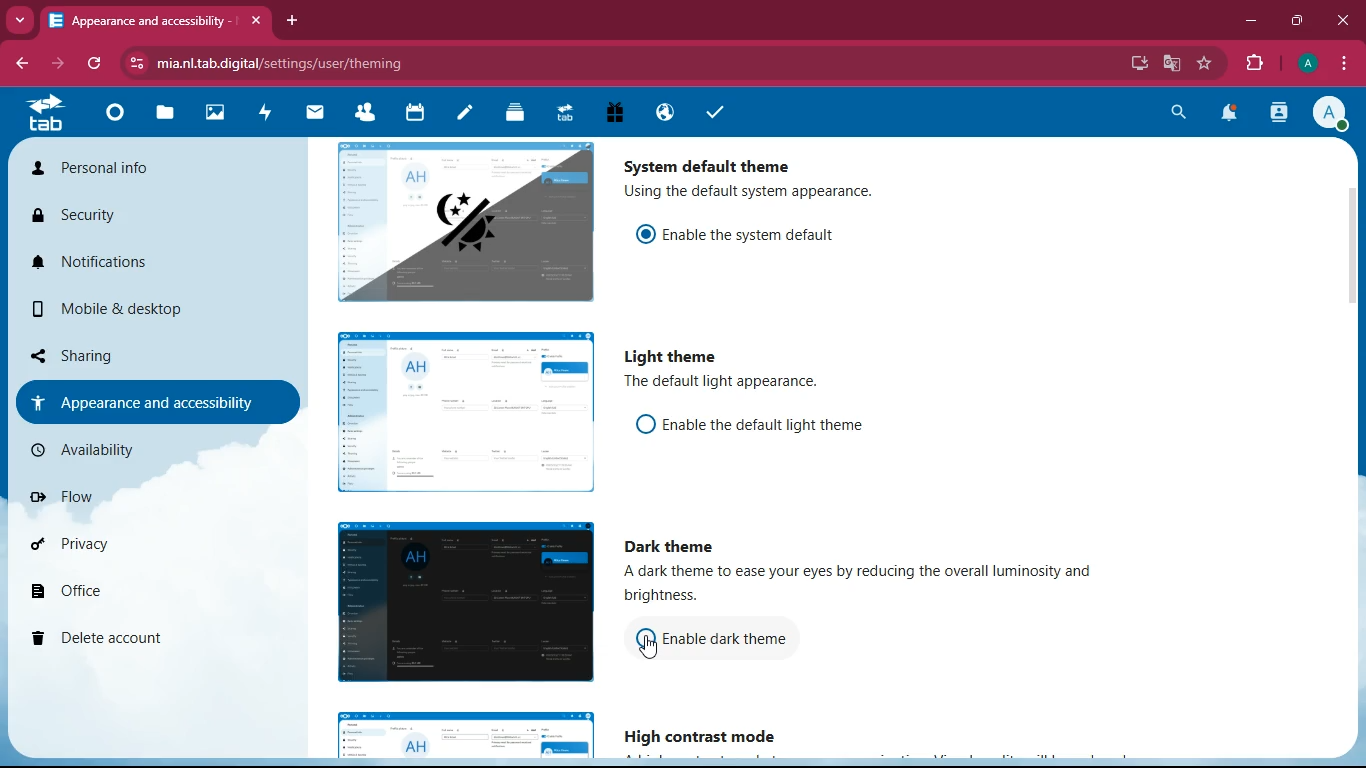 The width and height of the screenshot is (1366, 768). I want to click on flow, so click(138, 504).